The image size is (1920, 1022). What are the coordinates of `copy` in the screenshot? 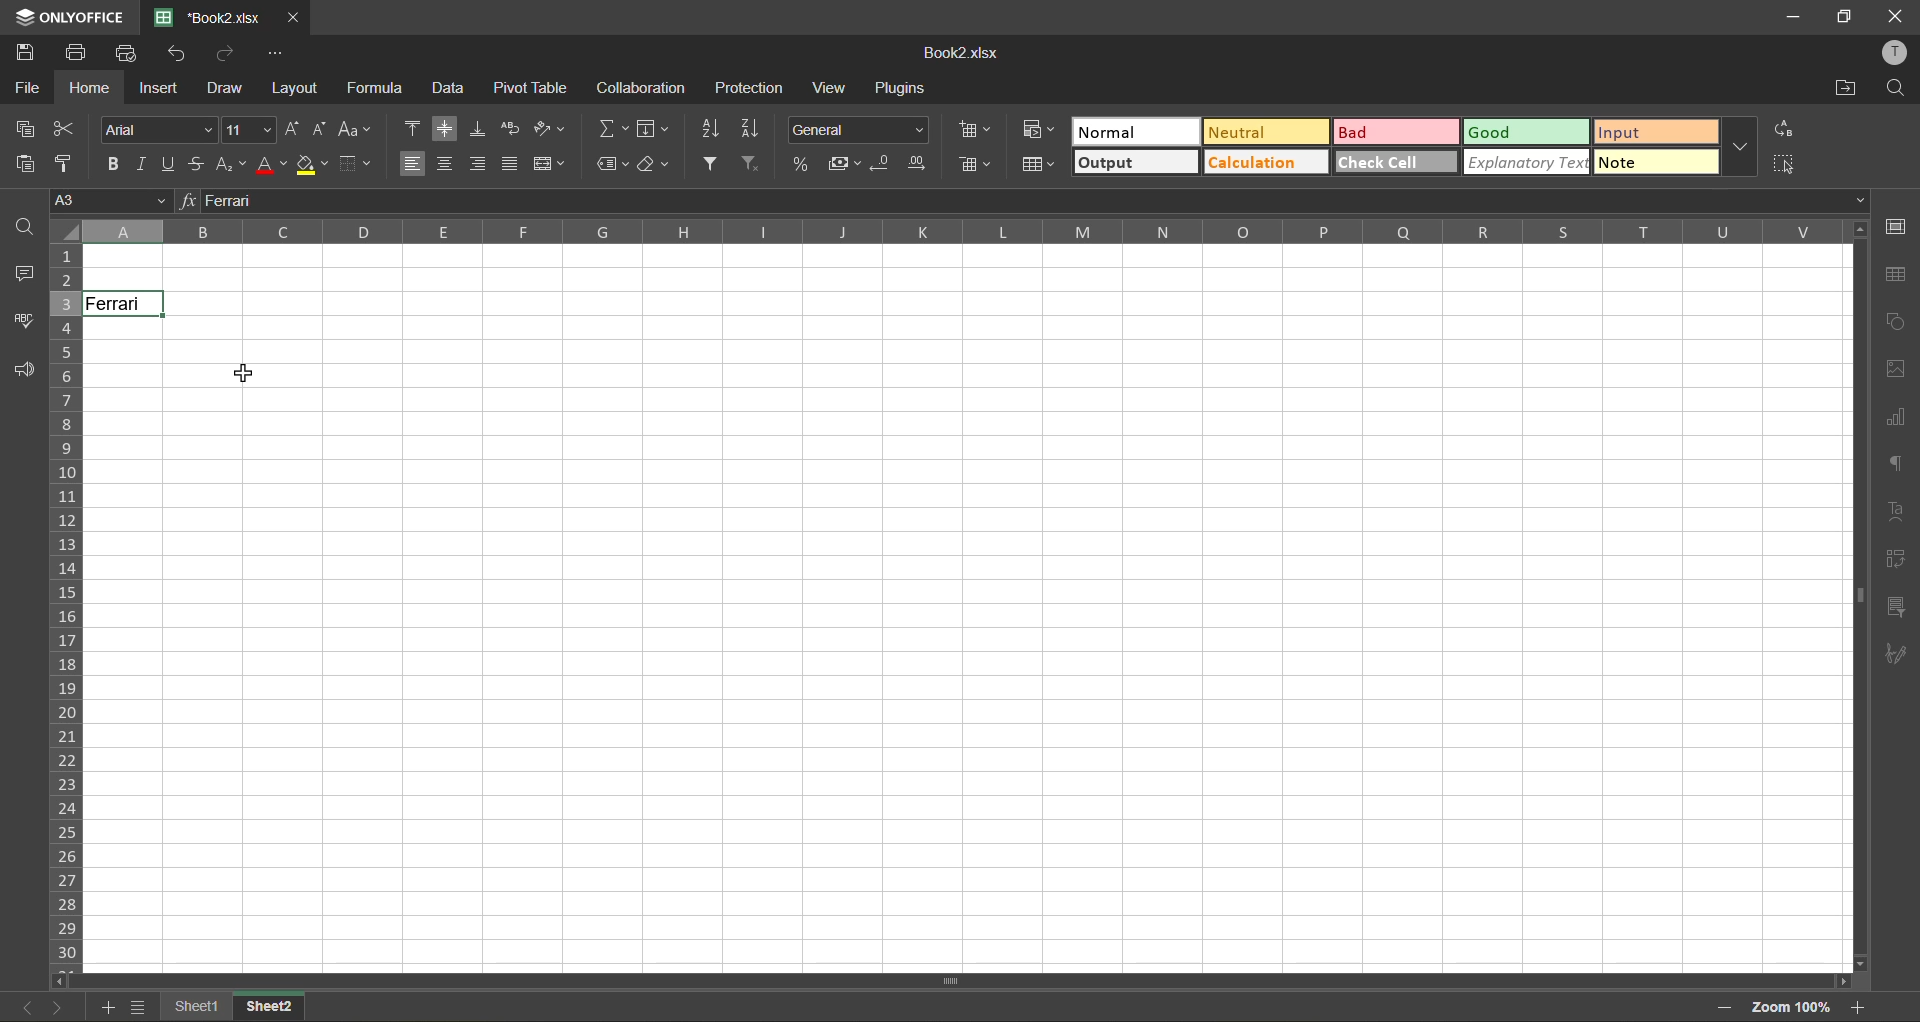 It's located at (27, 128).